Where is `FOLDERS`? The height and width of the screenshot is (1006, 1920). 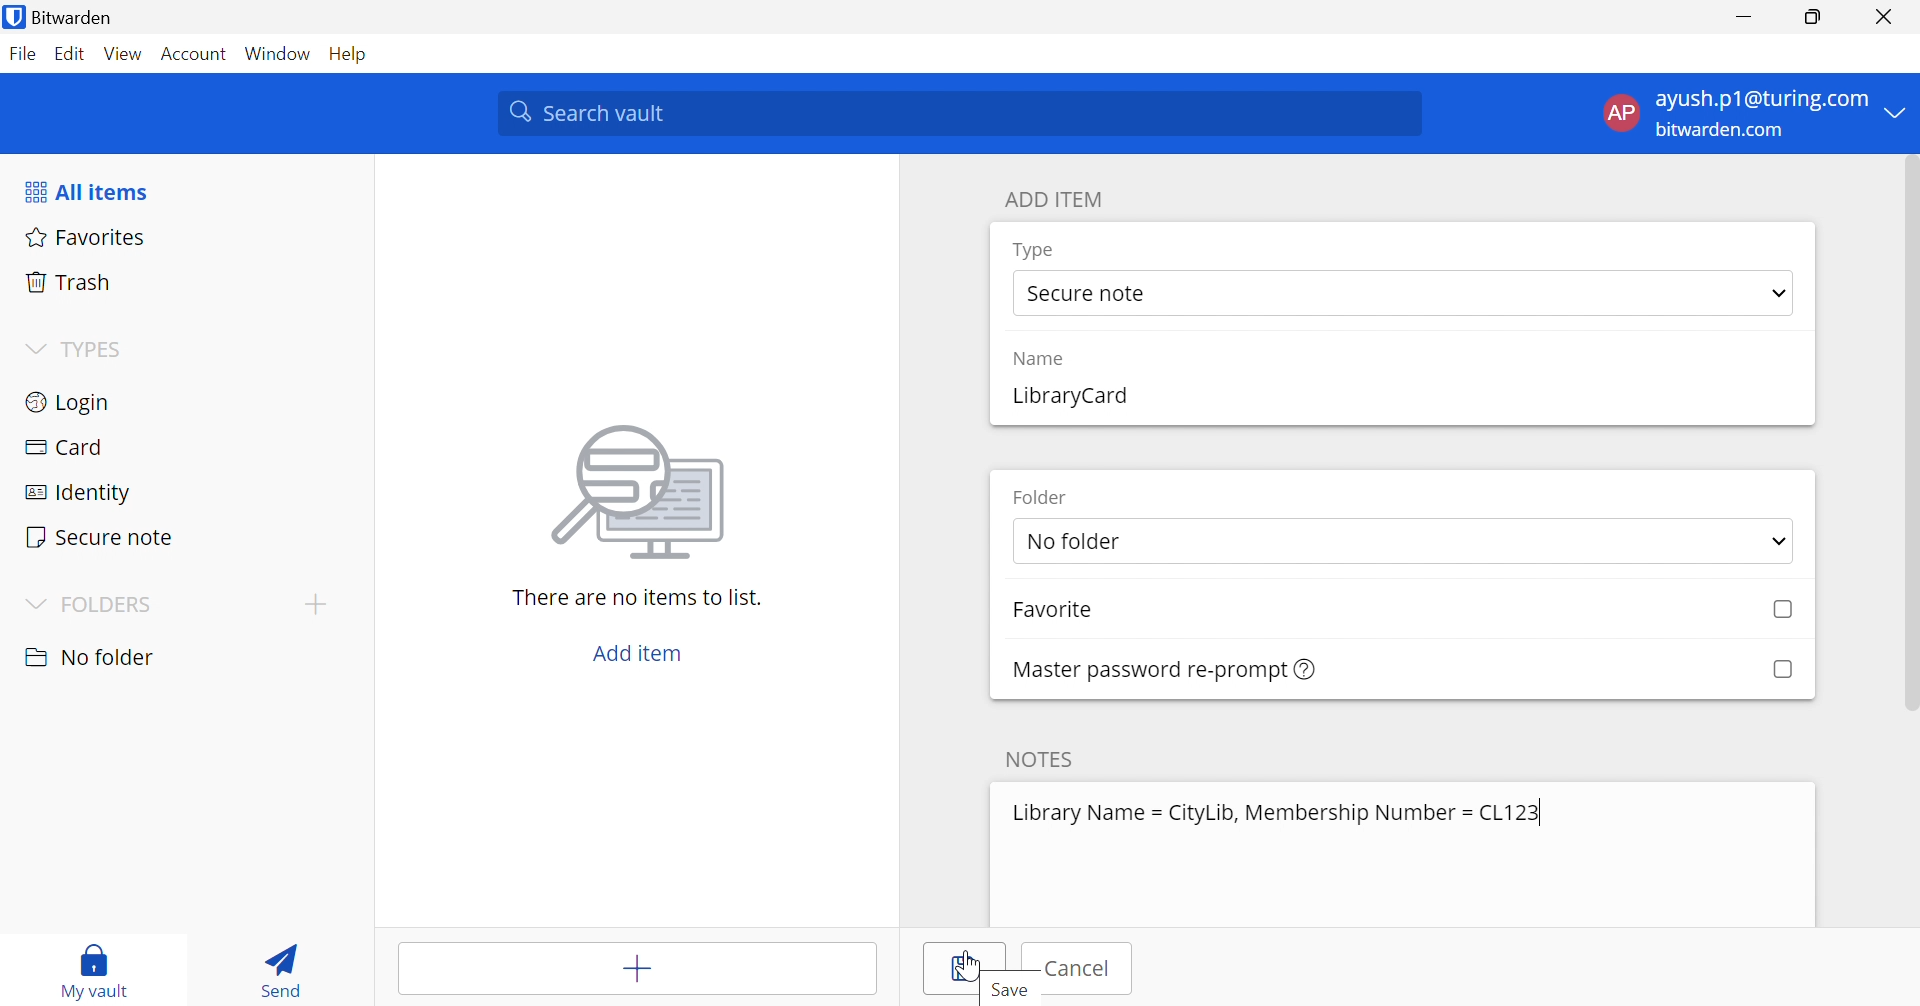
FOLDERS is located at coordinates (92, 604).